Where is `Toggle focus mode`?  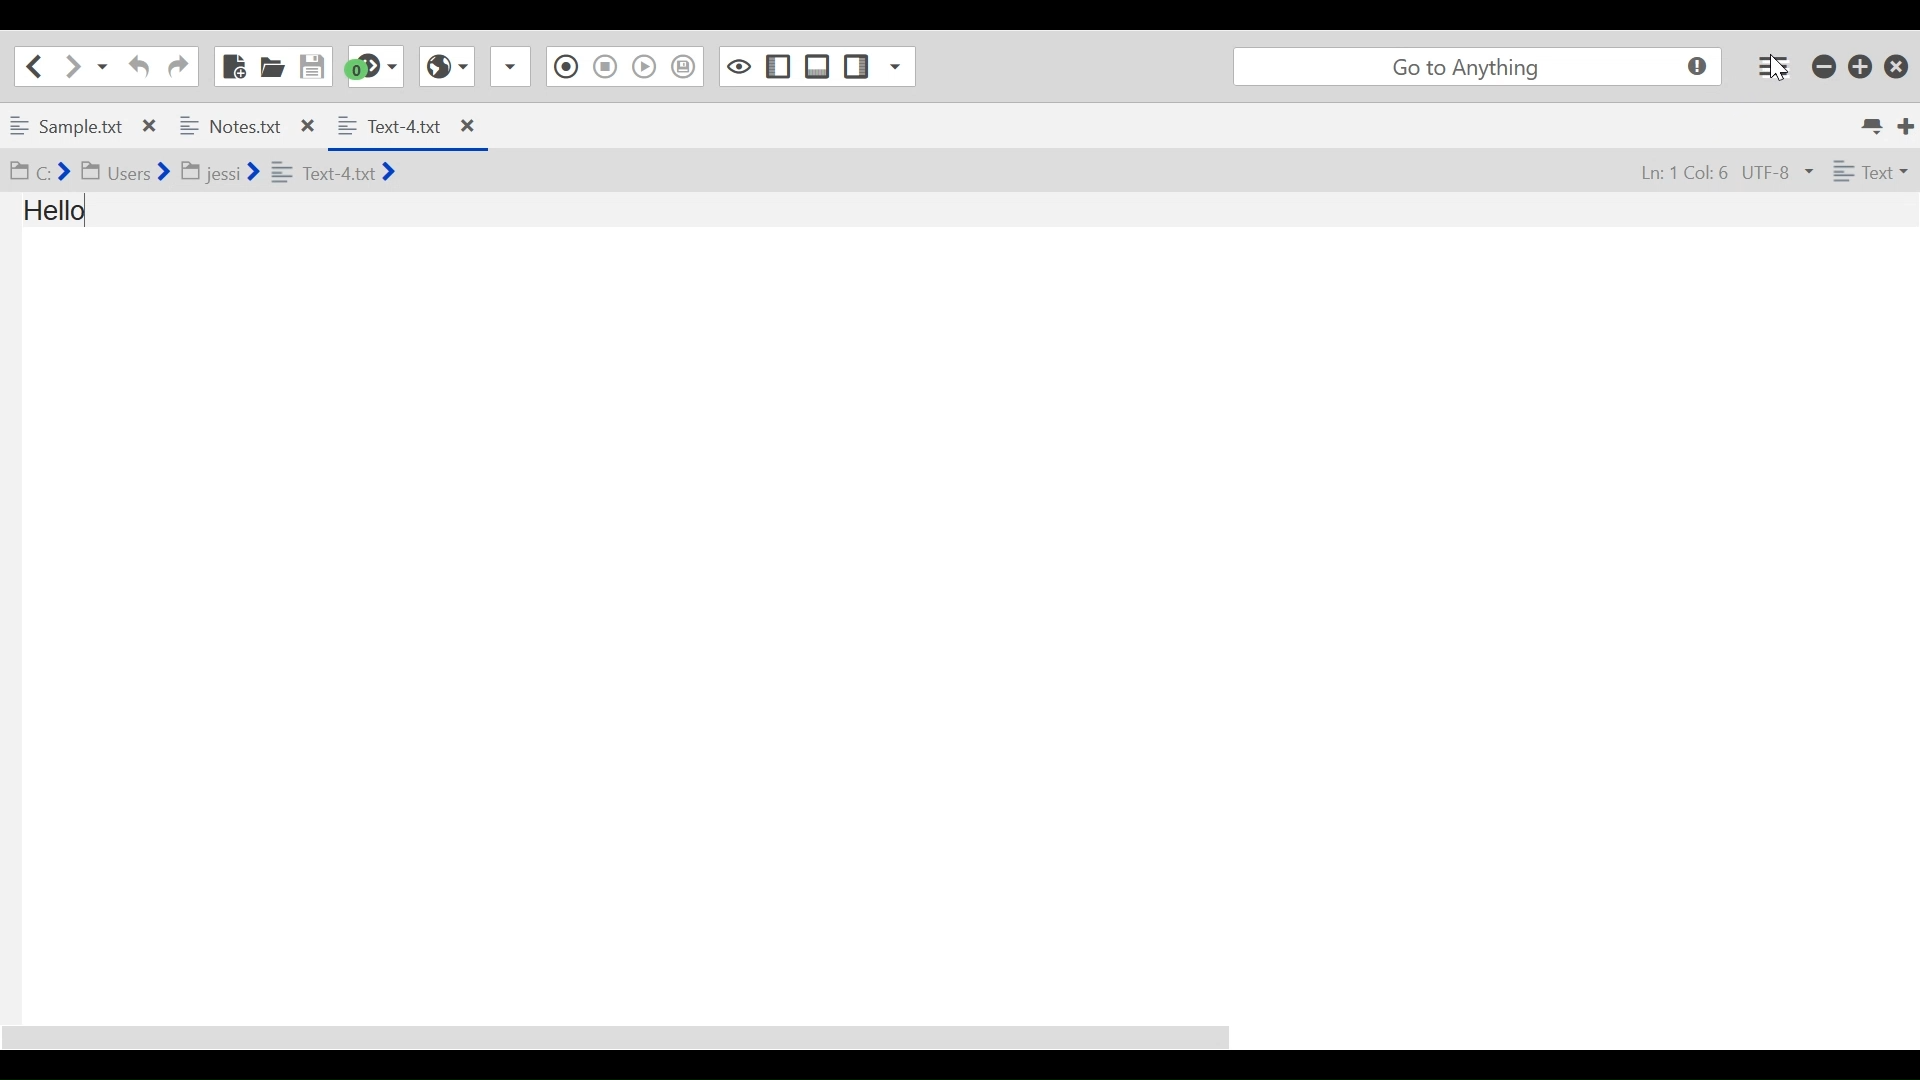
Toggle focus mode is located at coordinates (739, 67).